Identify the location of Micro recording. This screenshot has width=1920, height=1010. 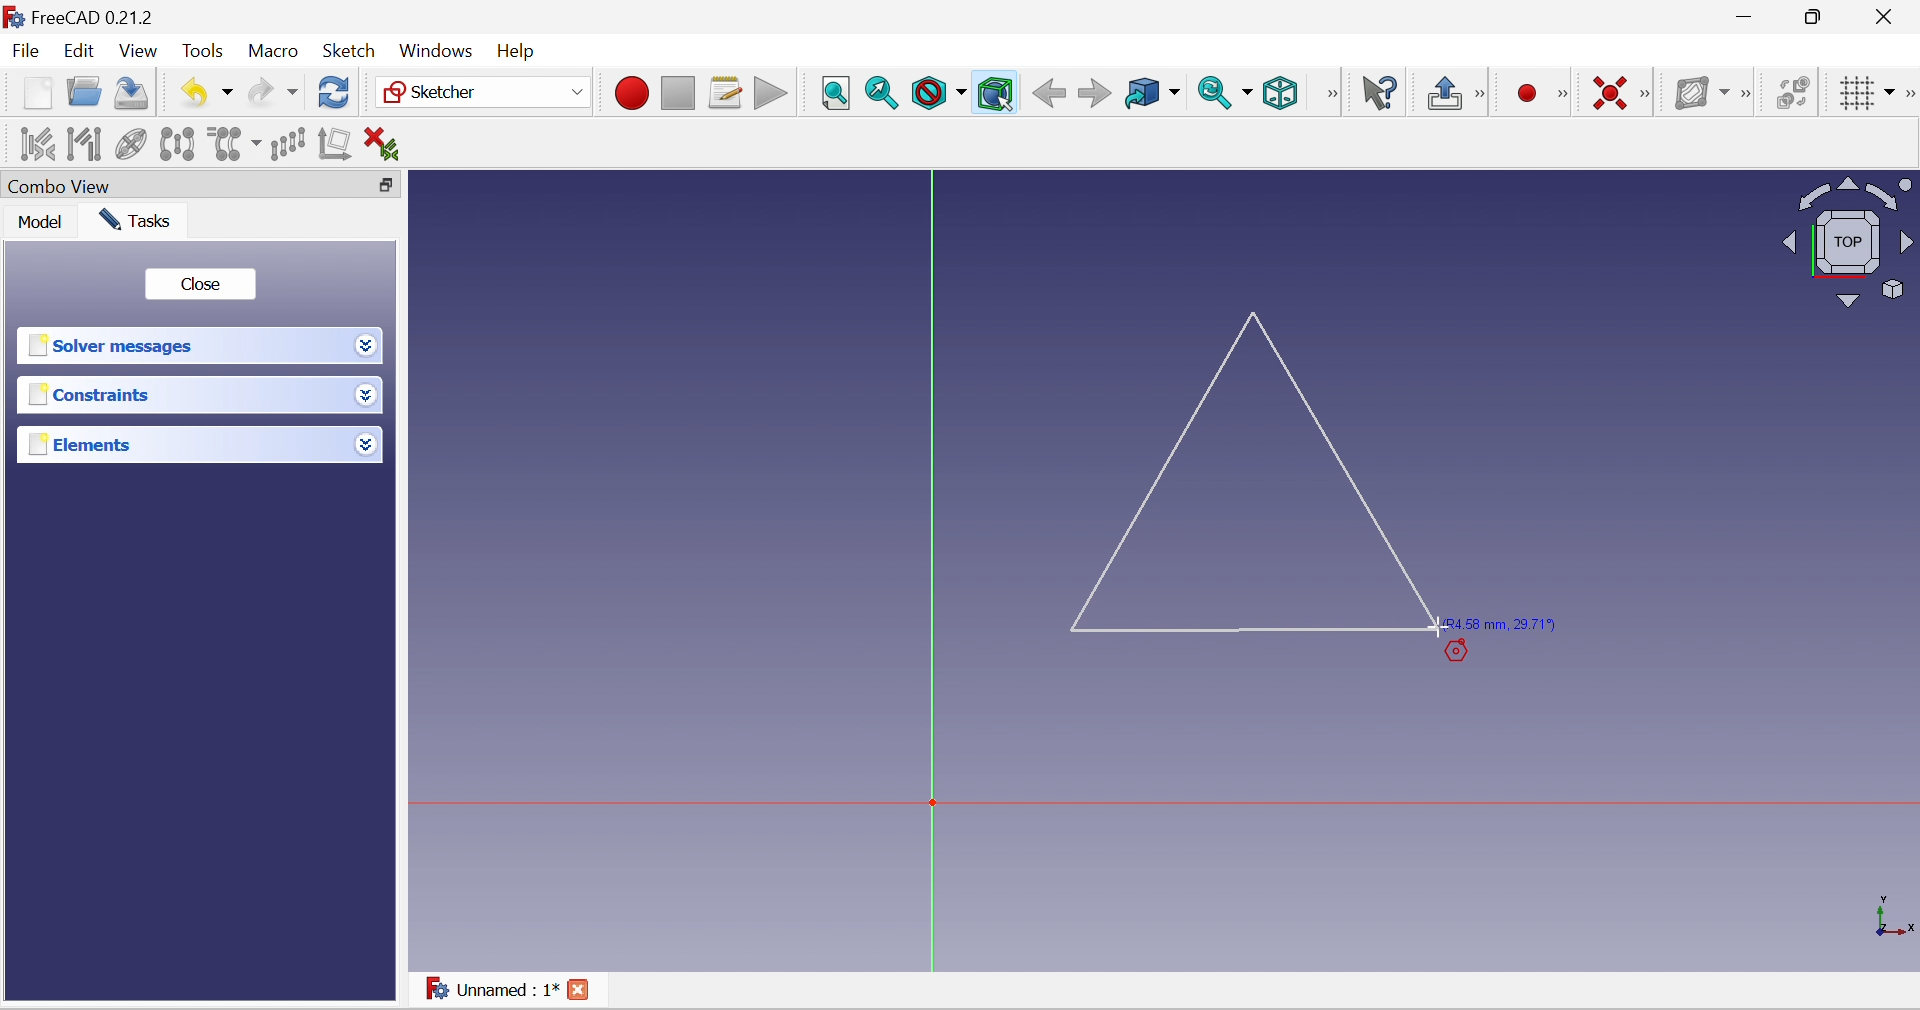
(1528, 95).